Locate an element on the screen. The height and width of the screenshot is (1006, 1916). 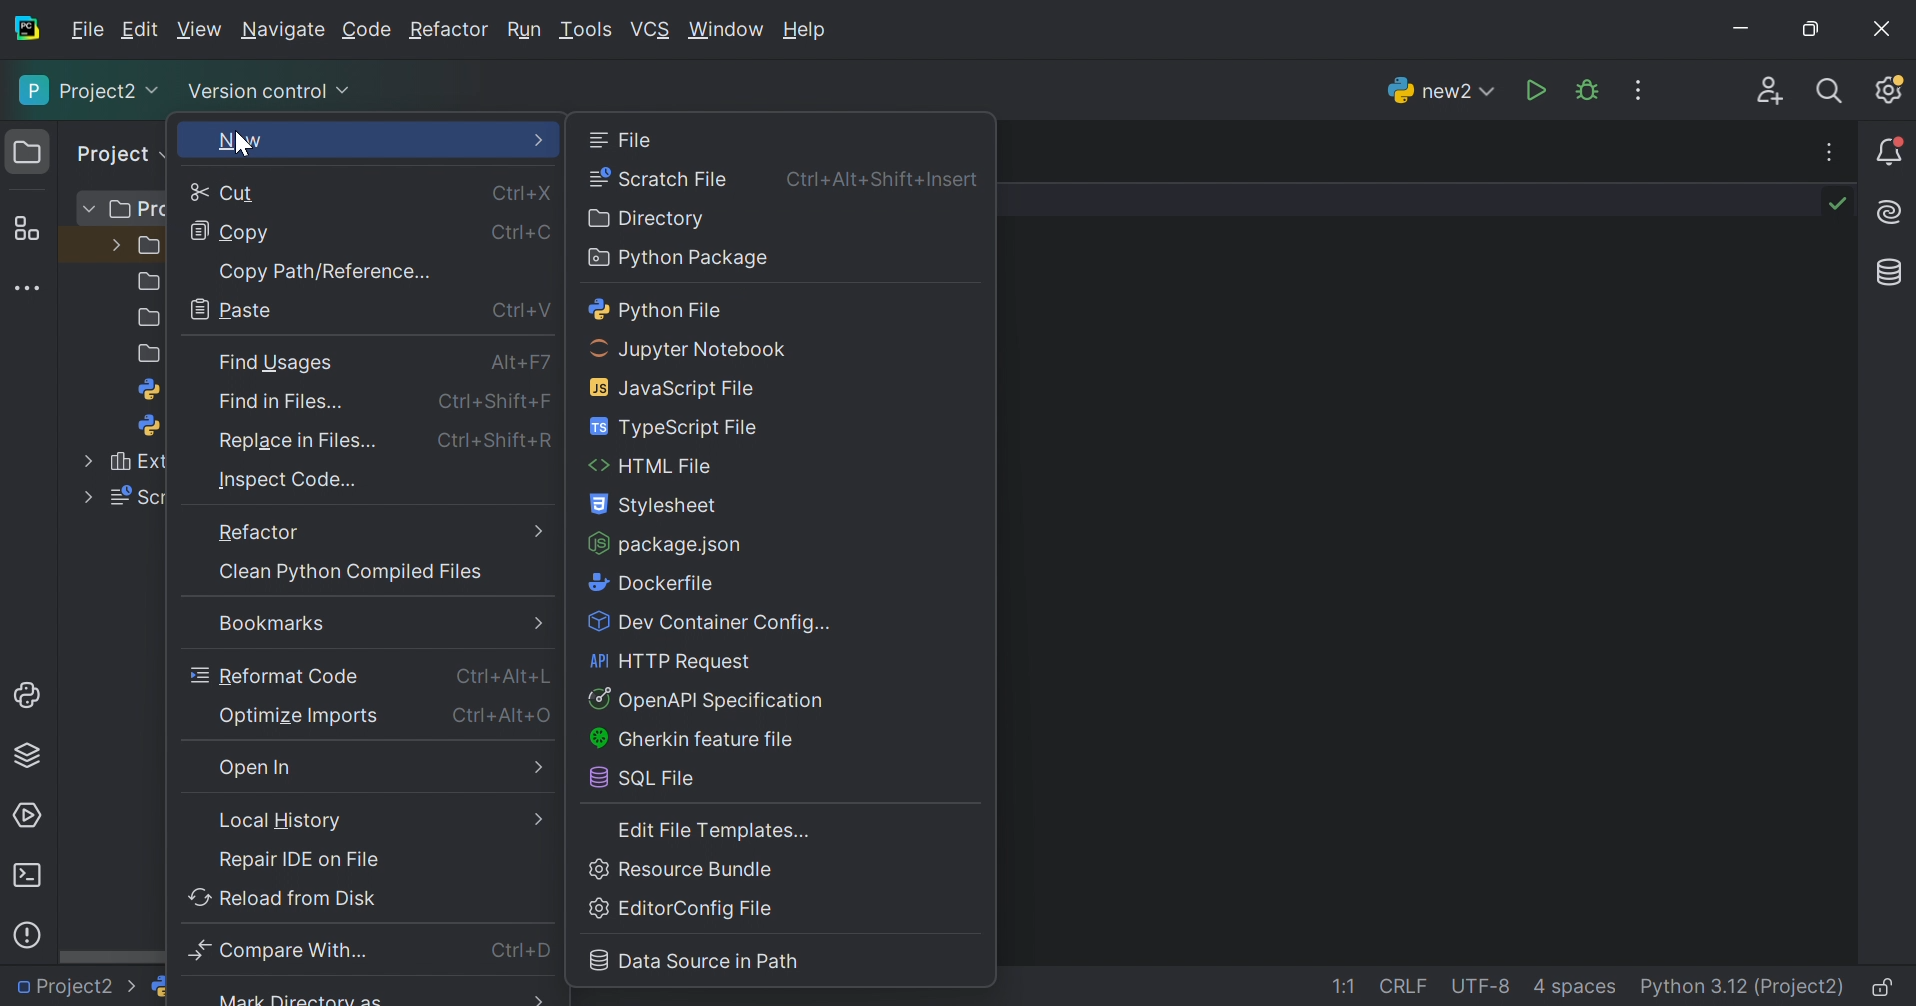
cursor is located at coordinates (243, 147).